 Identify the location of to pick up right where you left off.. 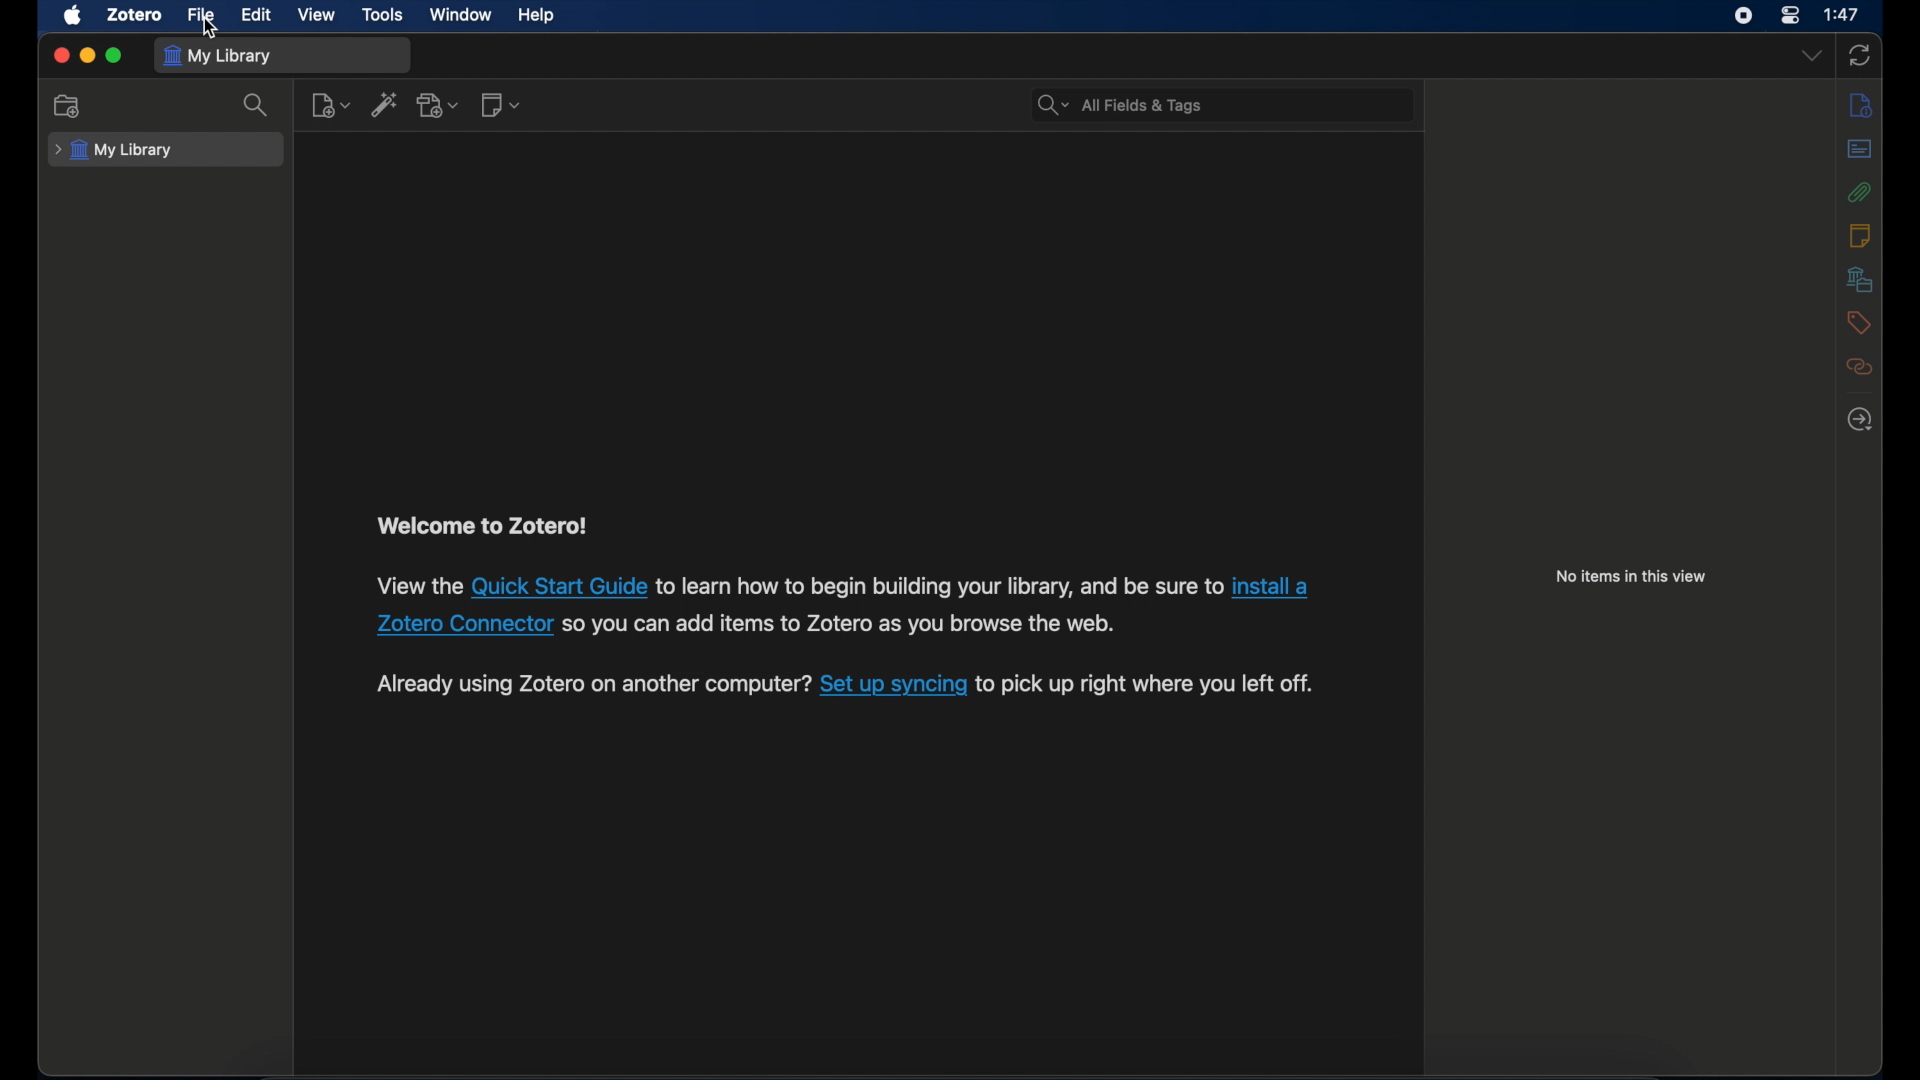
(1146, 684).